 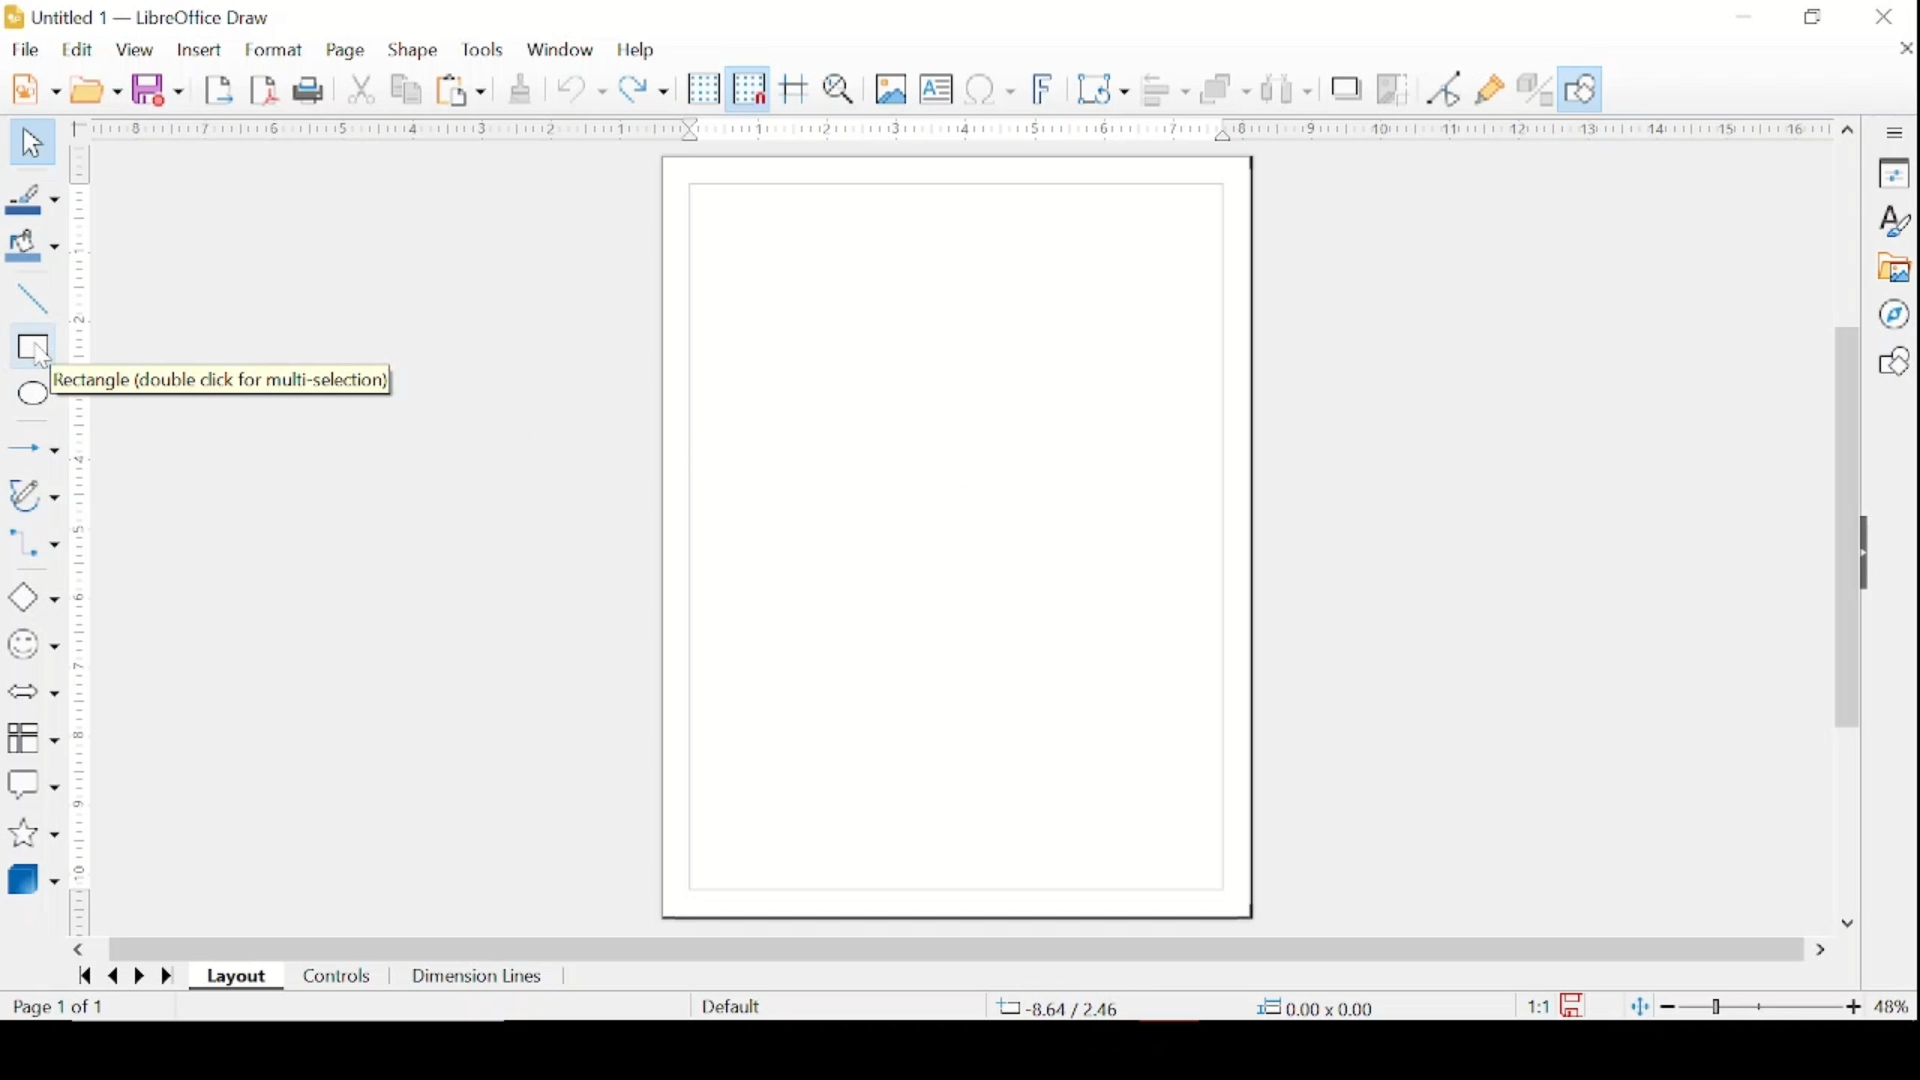 What do you see at coordinates (1395, 91) in the screenshot?
I see `crop image` at bounding box center [1395, 91].